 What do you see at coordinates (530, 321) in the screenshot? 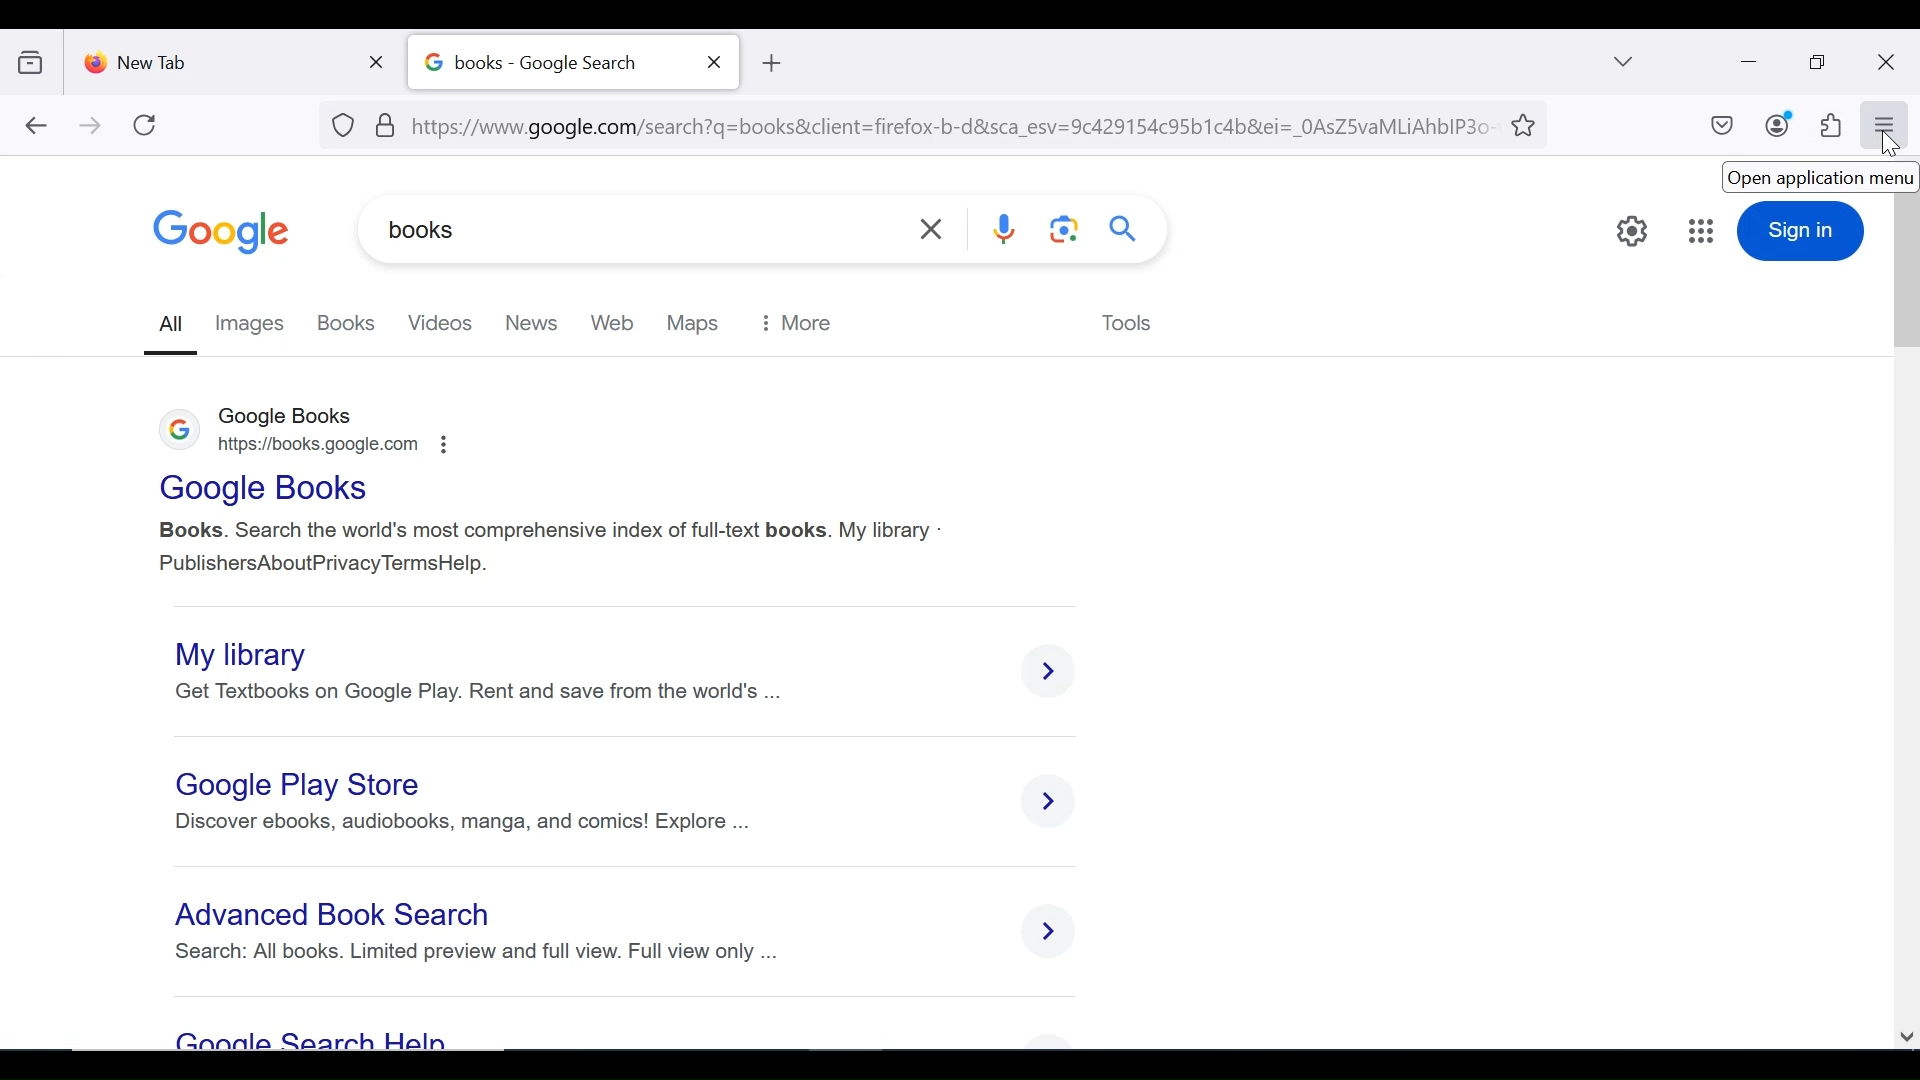
I see `new` at bounding box center [530, 321].